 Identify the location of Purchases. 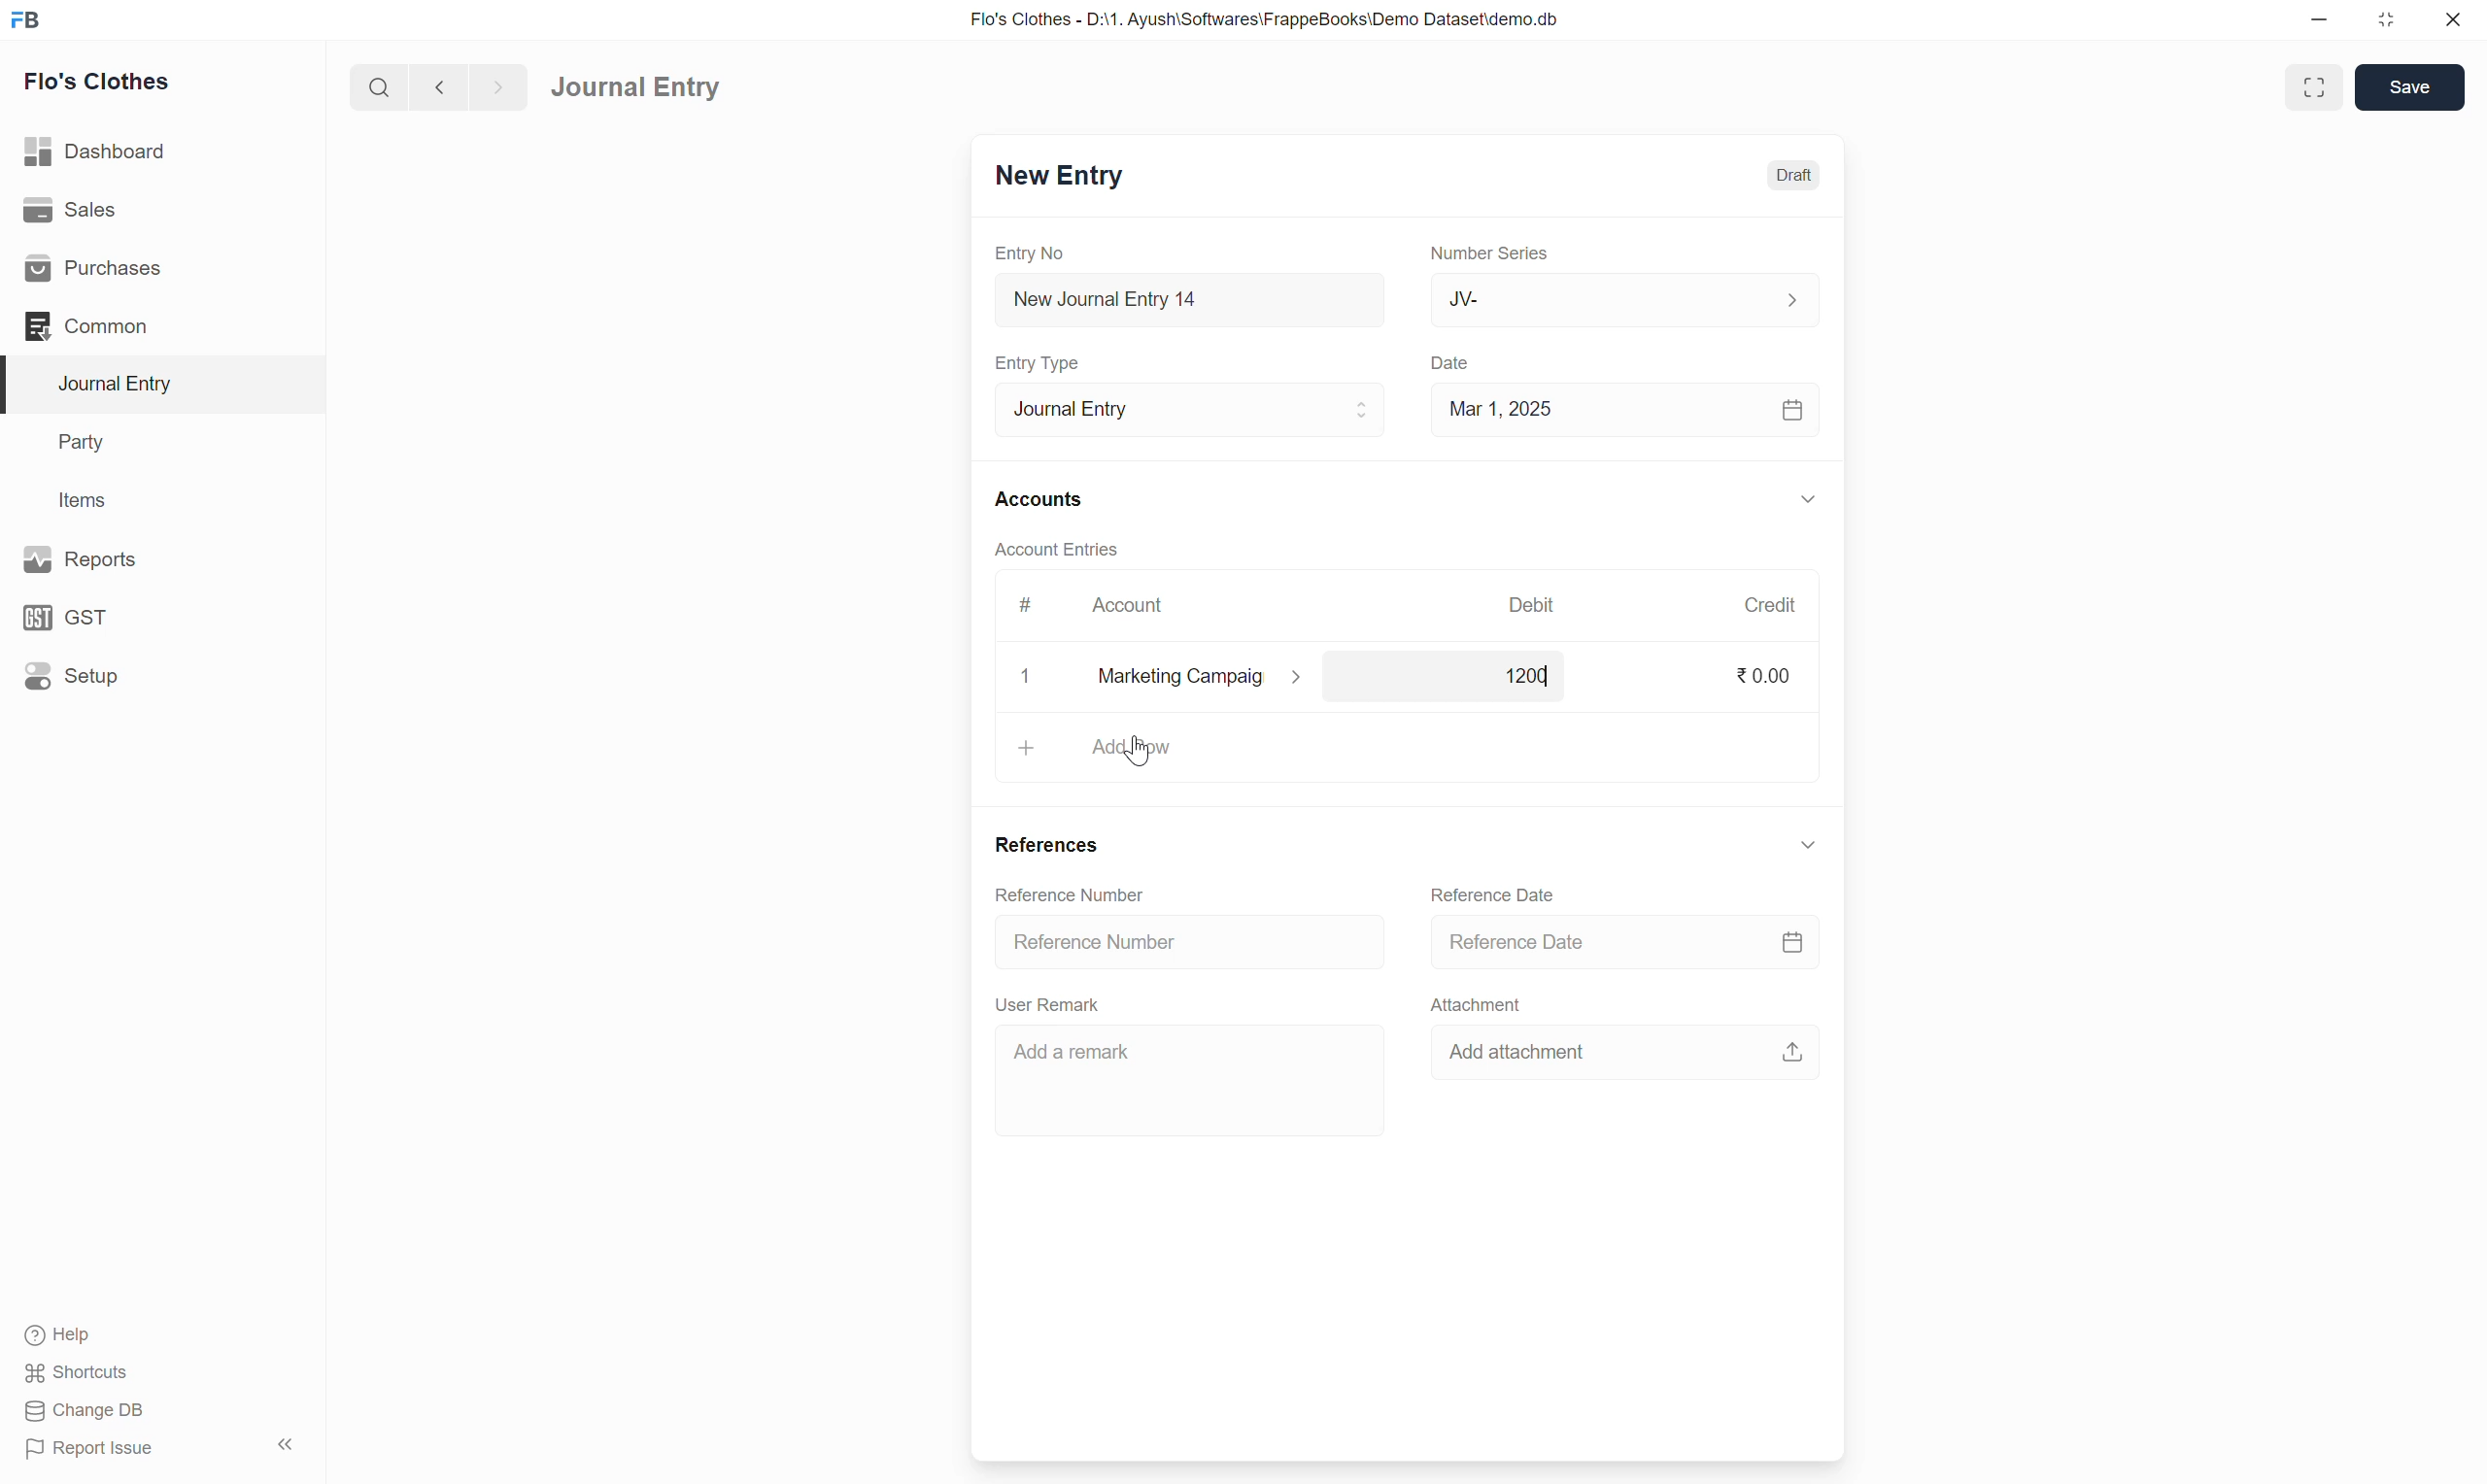
(99, 269).